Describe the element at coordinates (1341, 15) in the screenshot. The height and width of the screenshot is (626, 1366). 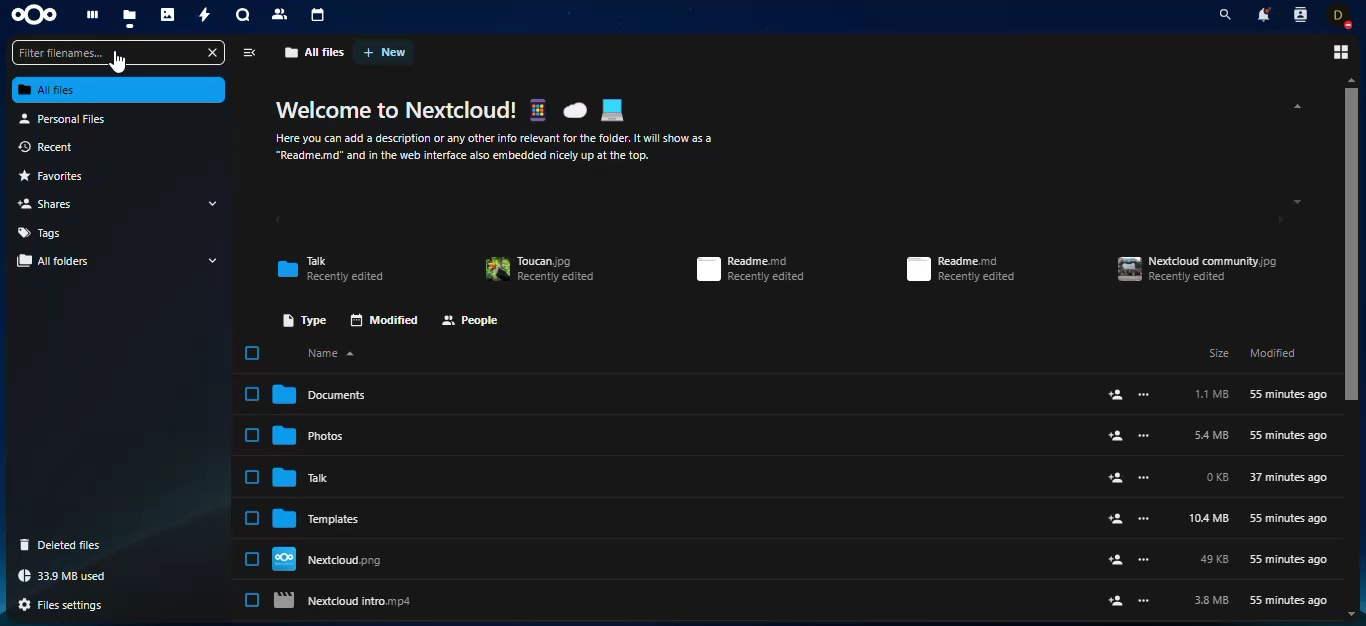
I see `profile` at that location.